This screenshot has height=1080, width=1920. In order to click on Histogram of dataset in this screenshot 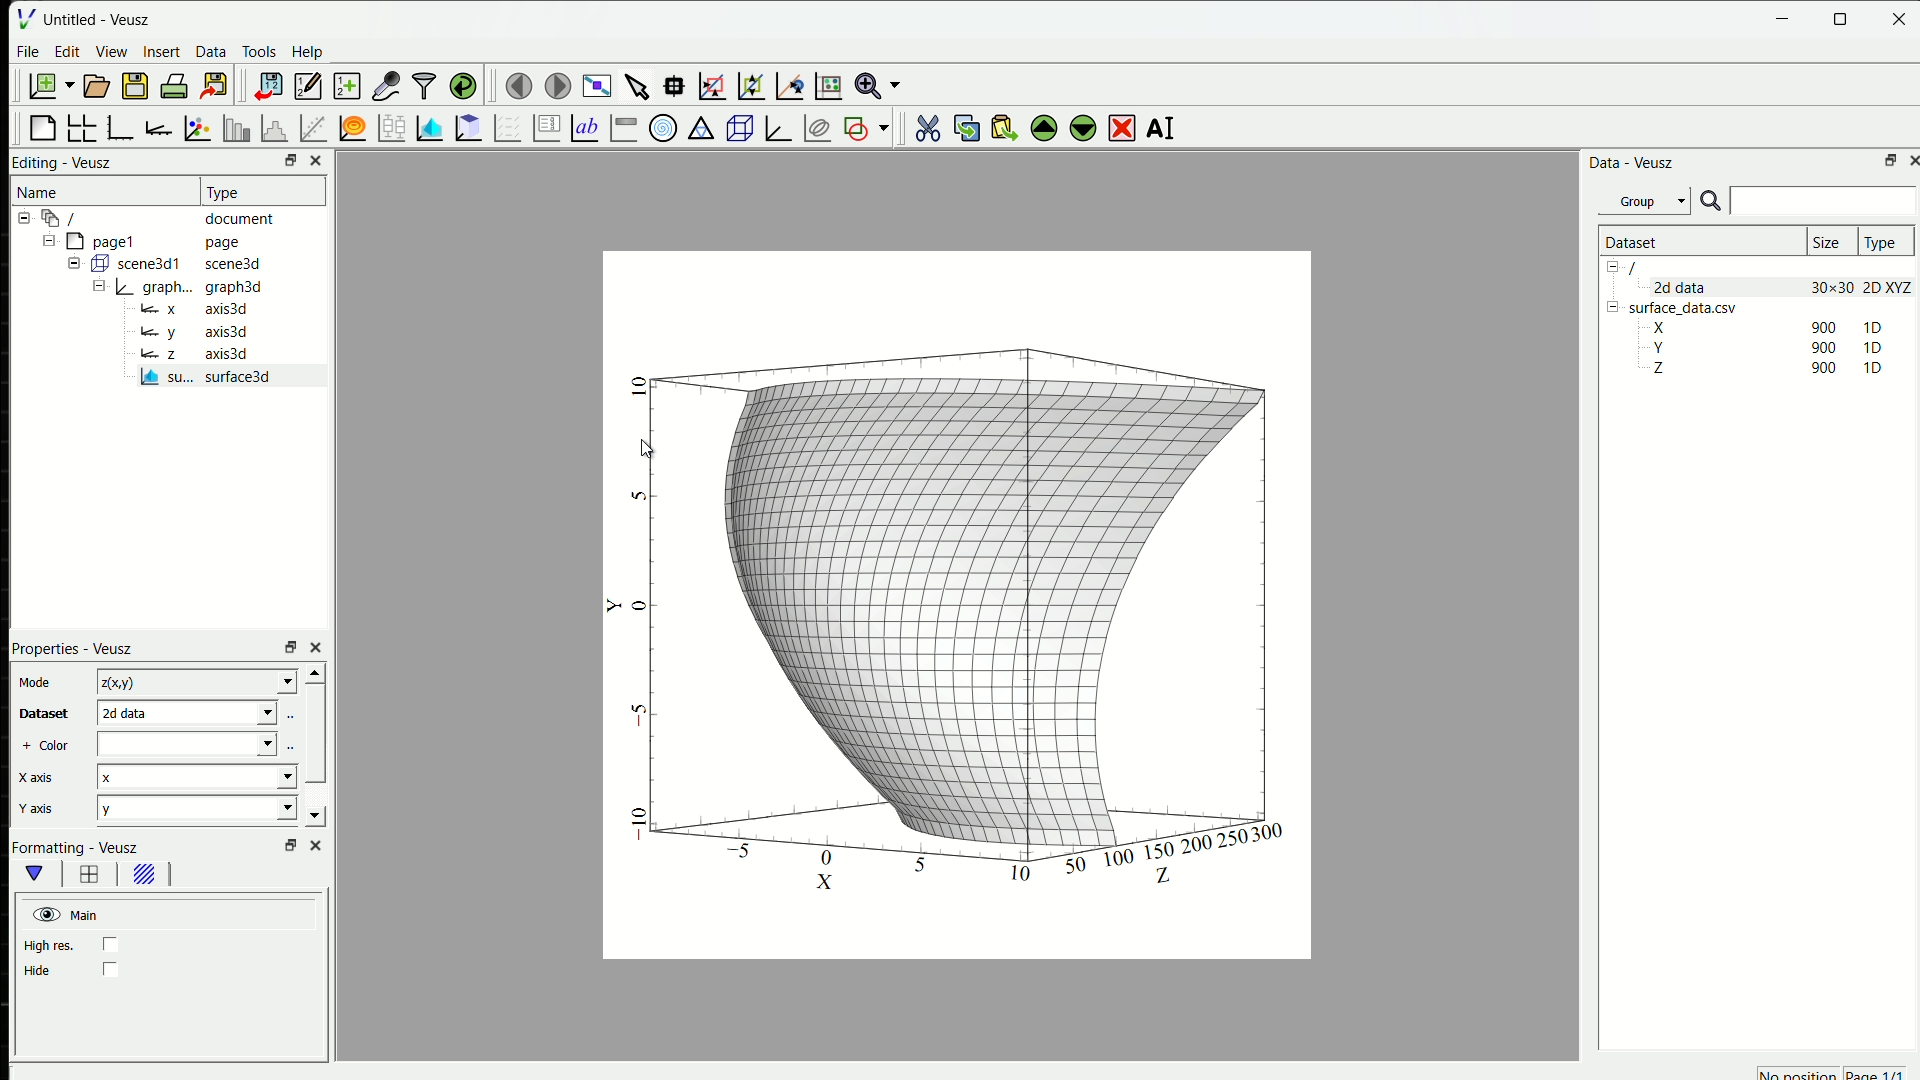, I will do `click(275, 127)`.